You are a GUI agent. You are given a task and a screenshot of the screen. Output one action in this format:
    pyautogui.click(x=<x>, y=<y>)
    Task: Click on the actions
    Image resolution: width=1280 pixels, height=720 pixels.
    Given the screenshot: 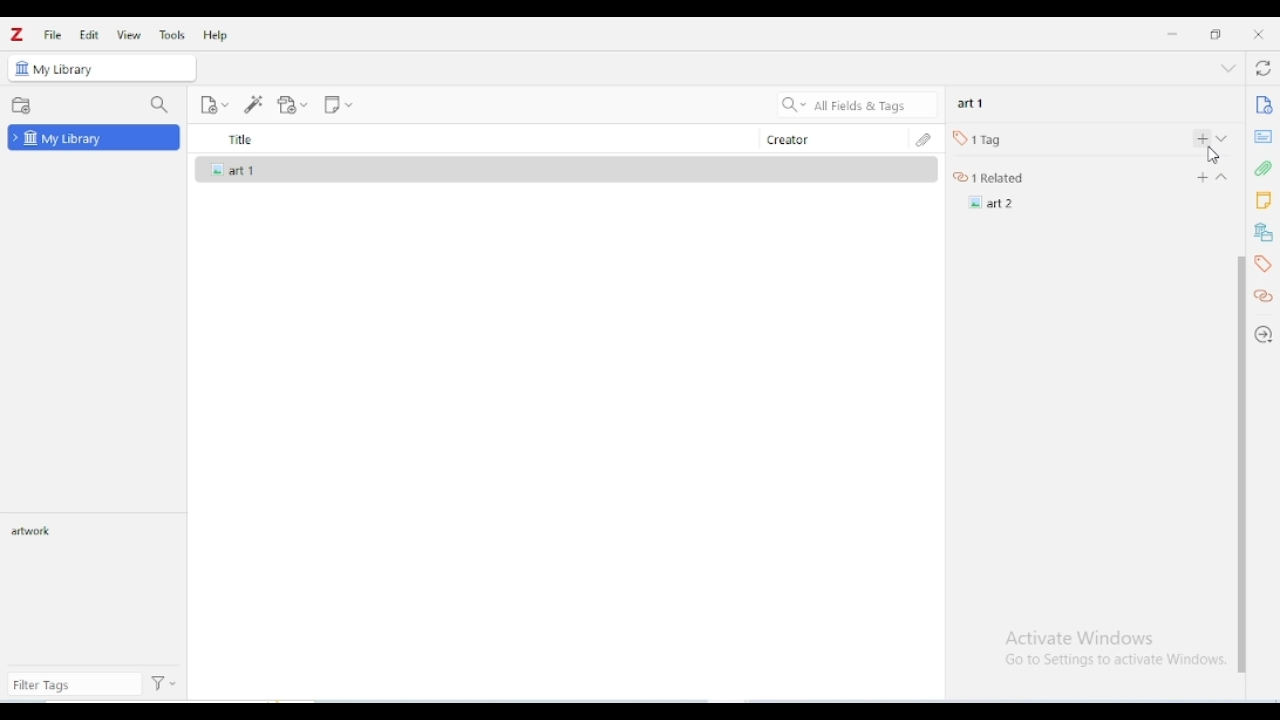 What is the action you would take?
    pyautogui.click(x=165, y=685)
    